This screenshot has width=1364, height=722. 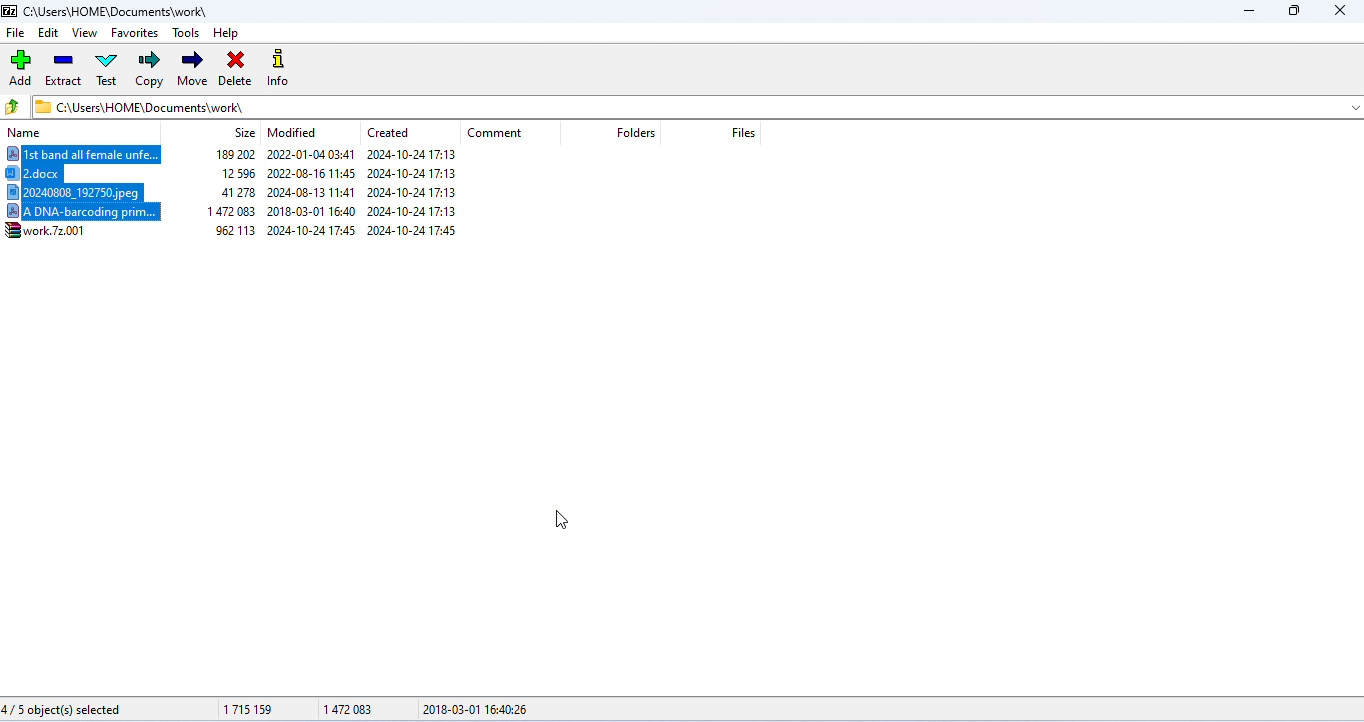 I want to click on delete, so click(x=234, y=70).